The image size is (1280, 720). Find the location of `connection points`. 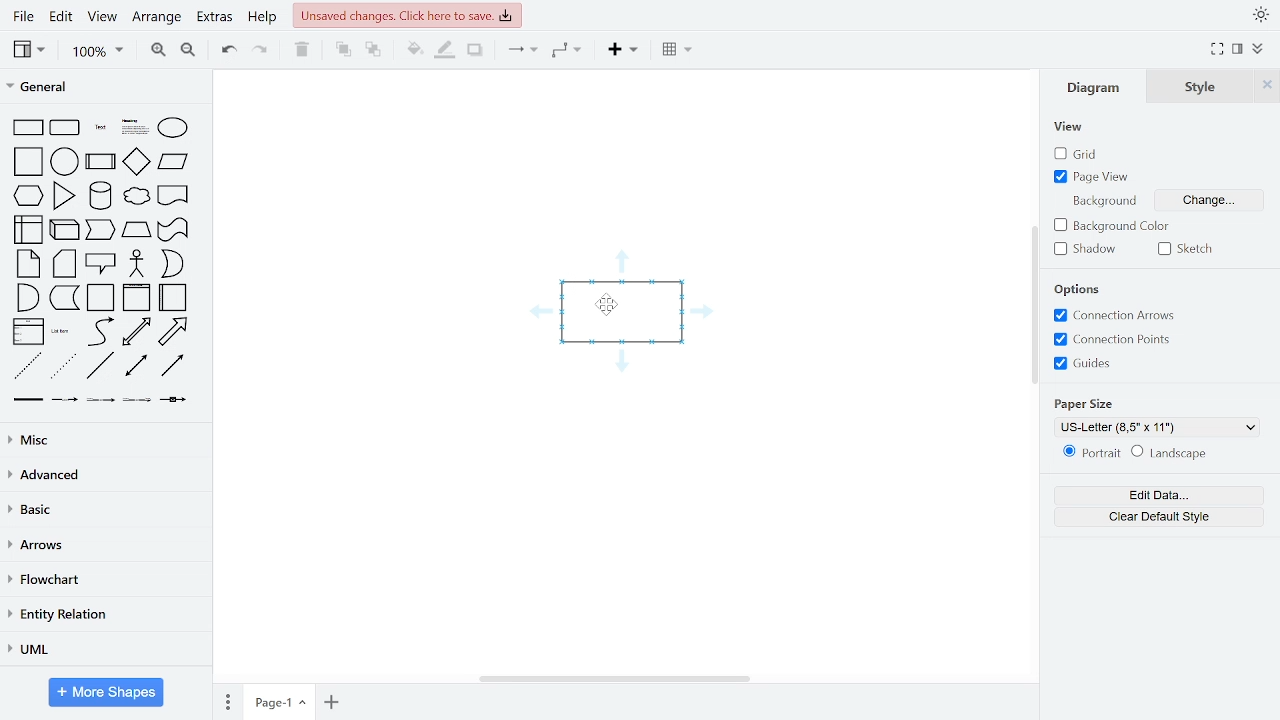

connection points is located at coordinates (1116, 340).